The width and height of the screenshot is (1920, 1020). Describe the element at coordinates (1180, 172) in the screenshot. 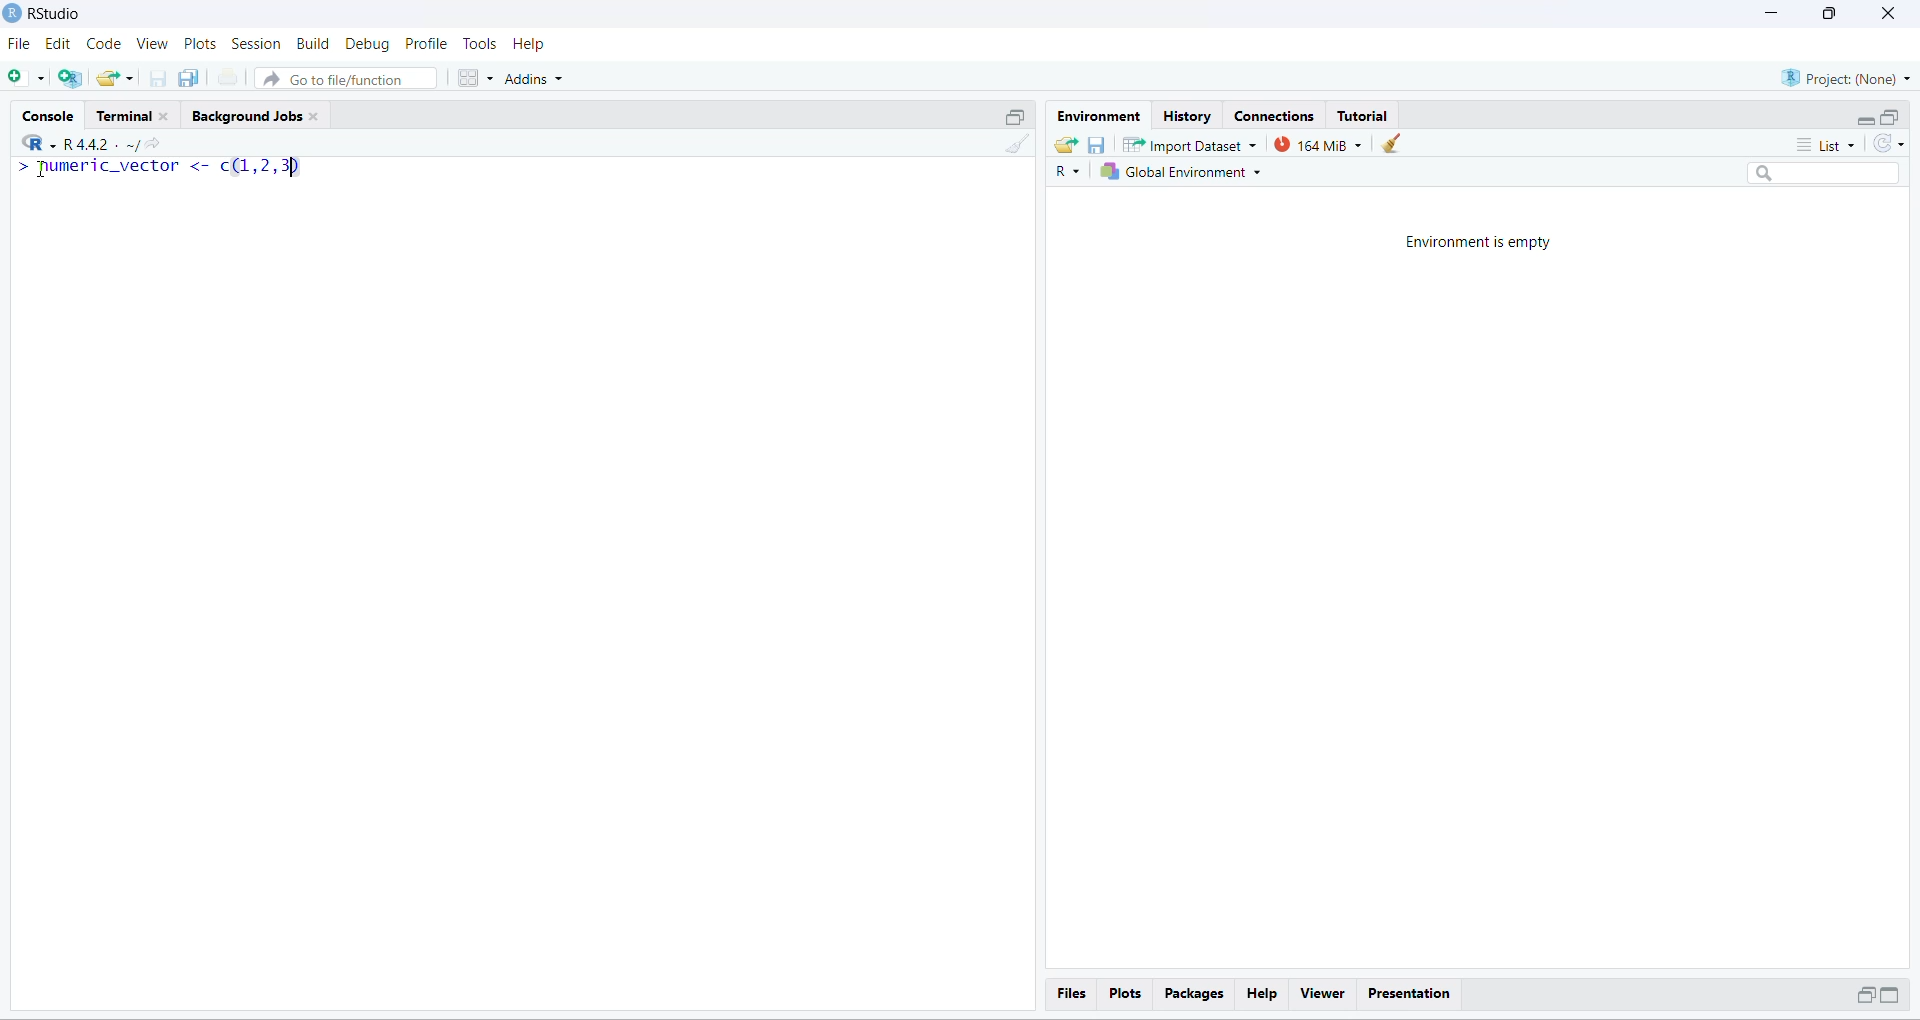

I see `global Environment` at that location.